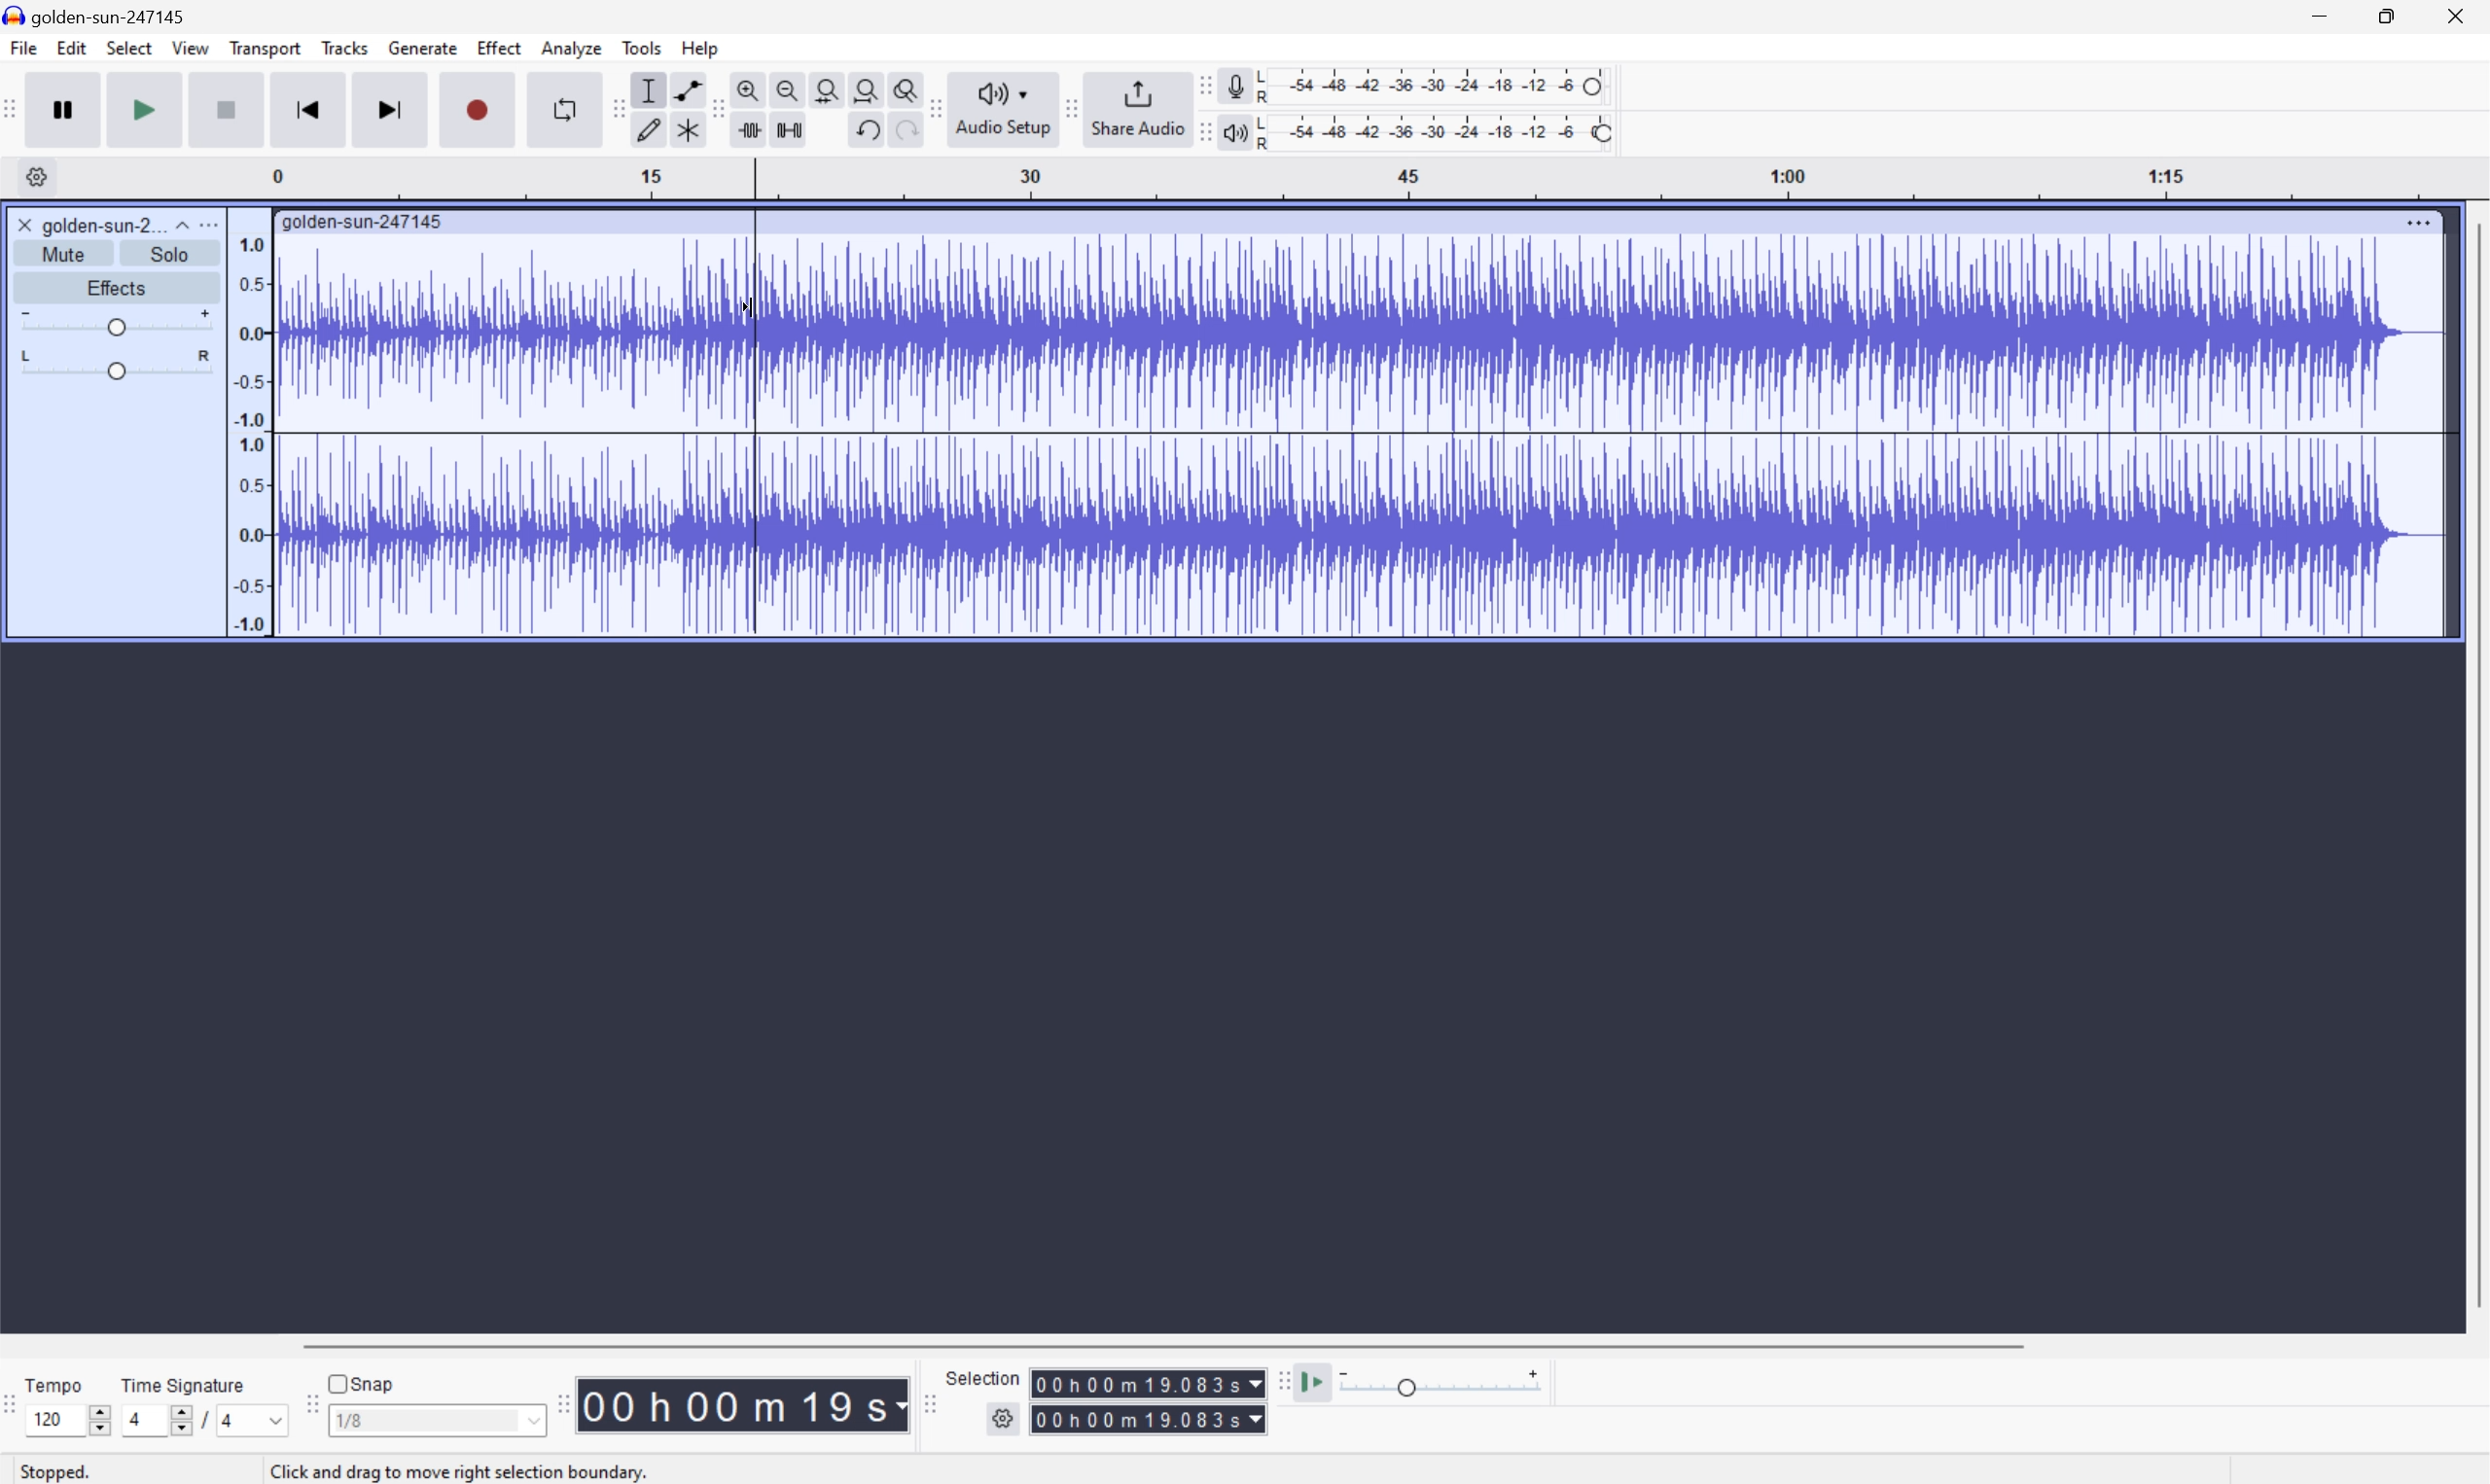  What do you see at coordinates (1315, 1383) in the screenshot?
I see `Play st speed` at bounding box center [1315, 1383].